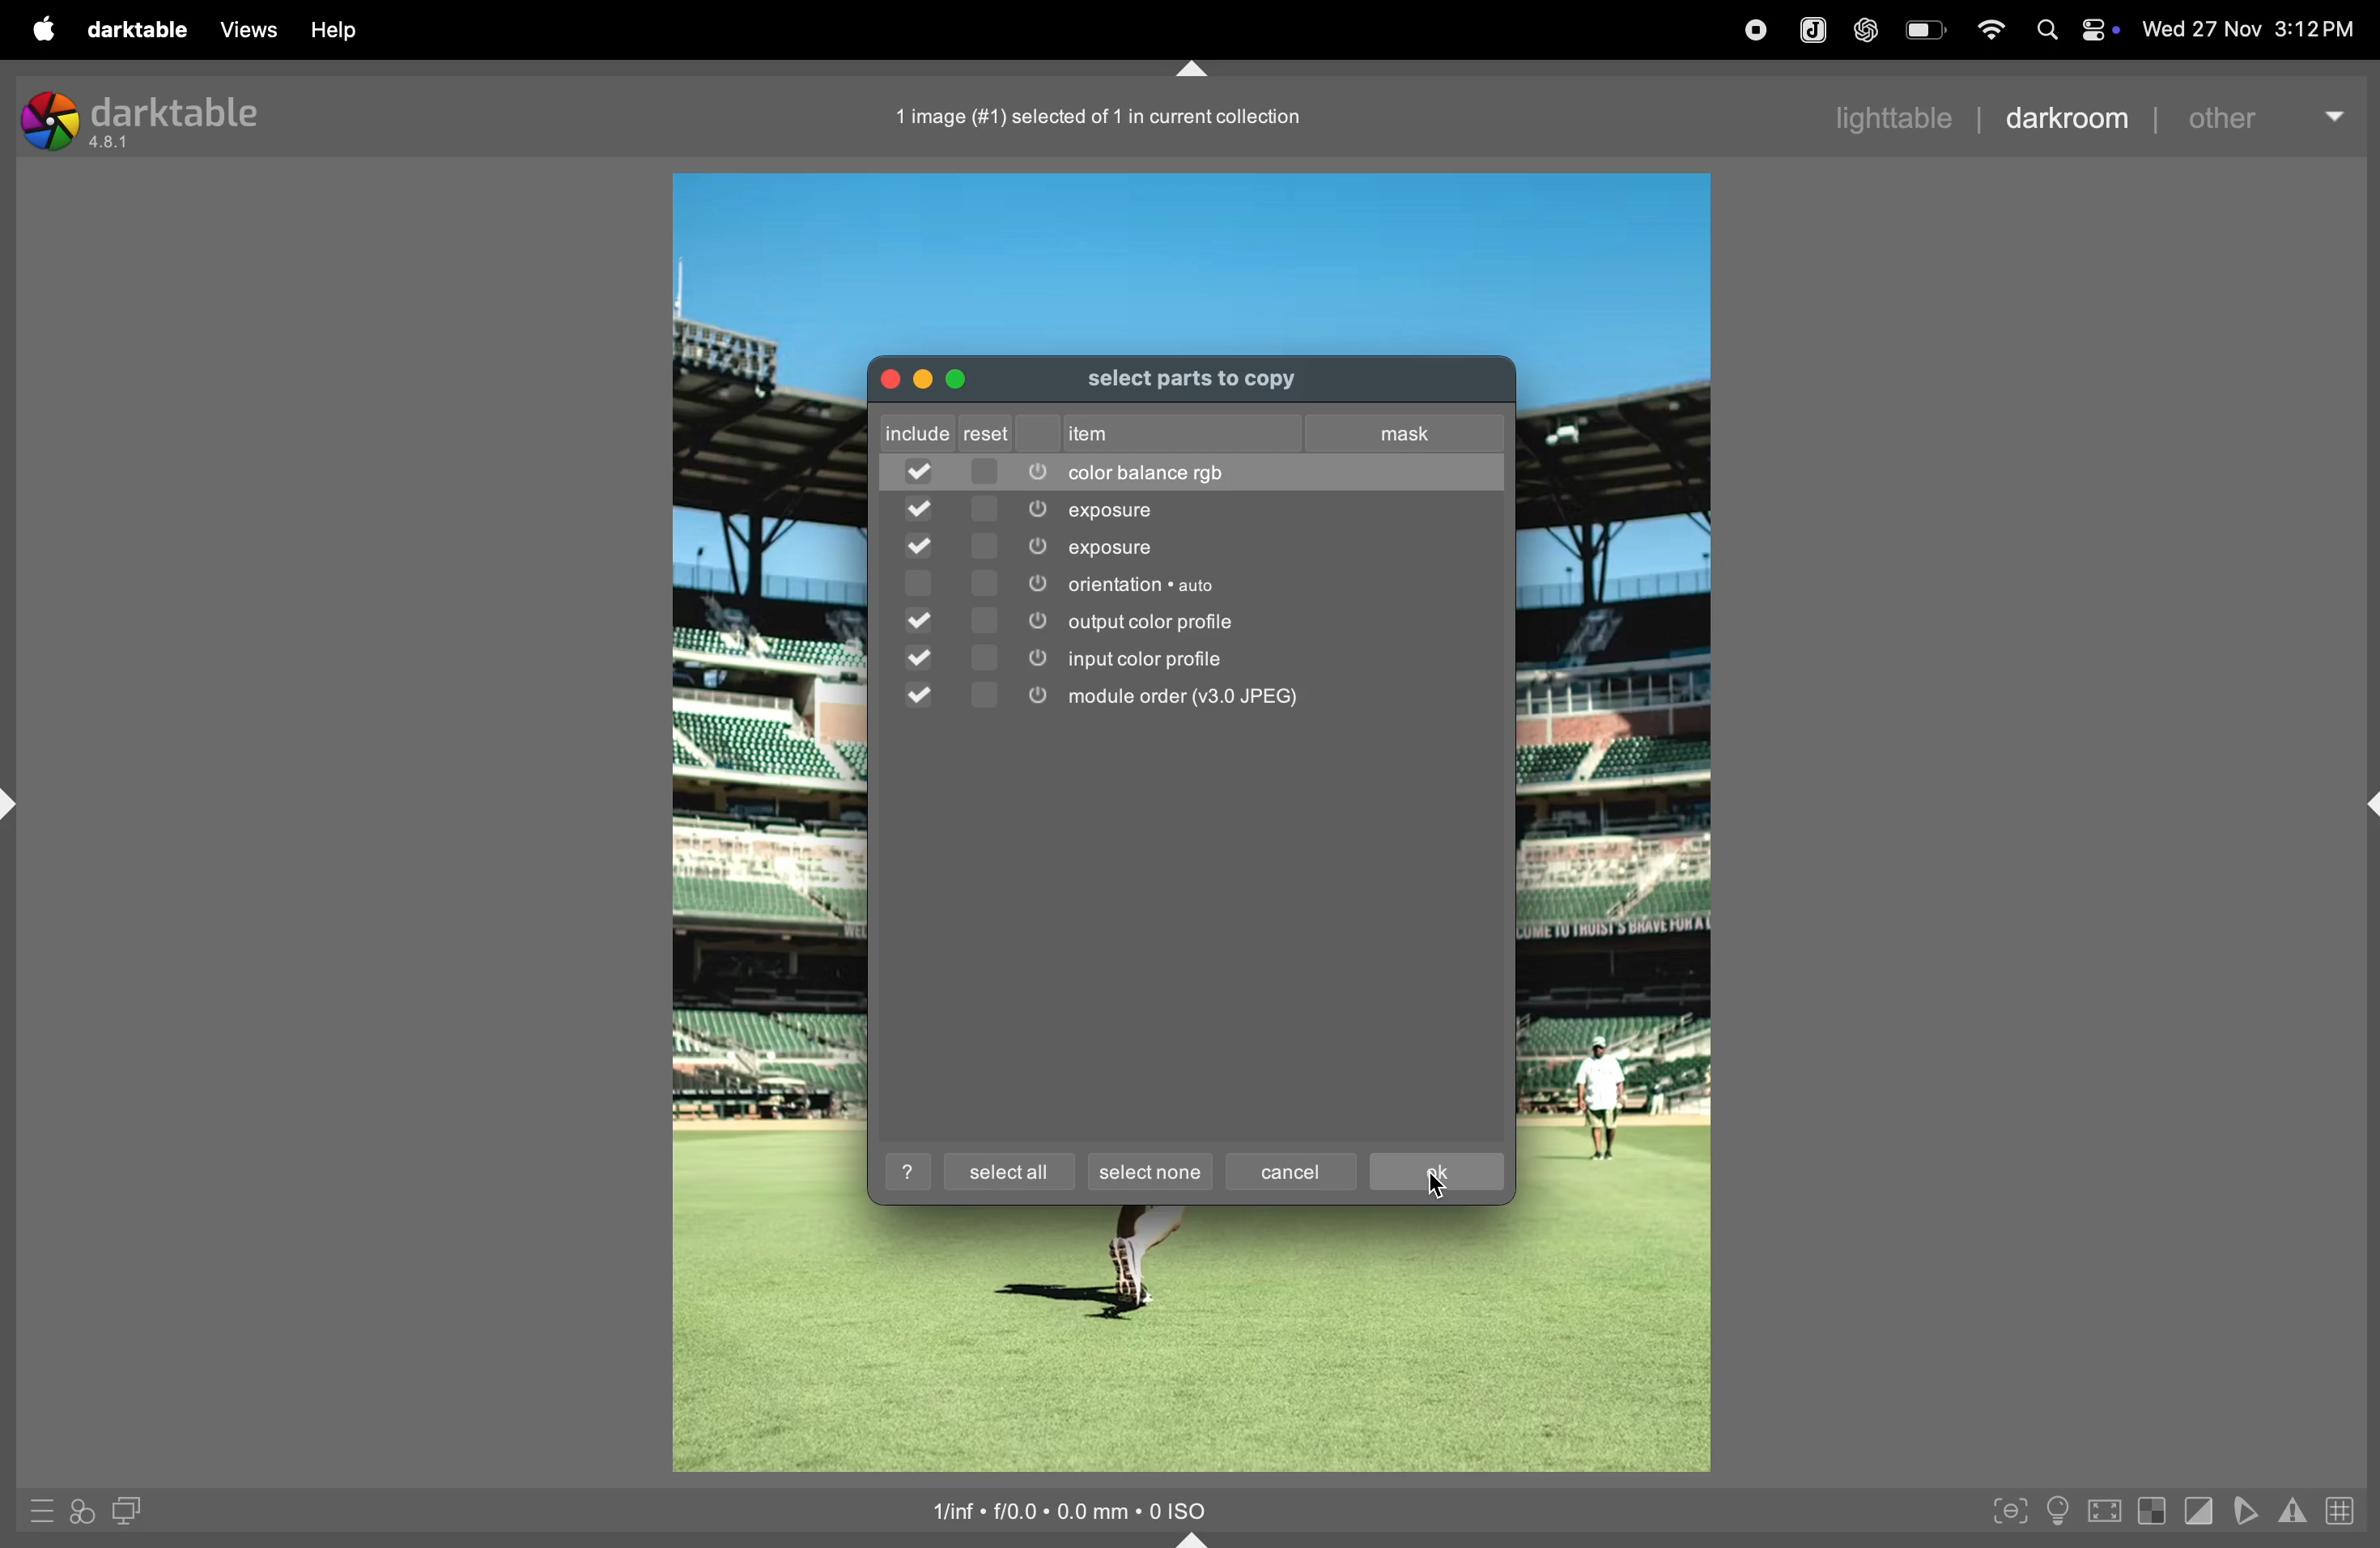  What do you see at coordinates (1232, 583) in the screenshot?
I see `orientation` at bounding box center [1232, 583].